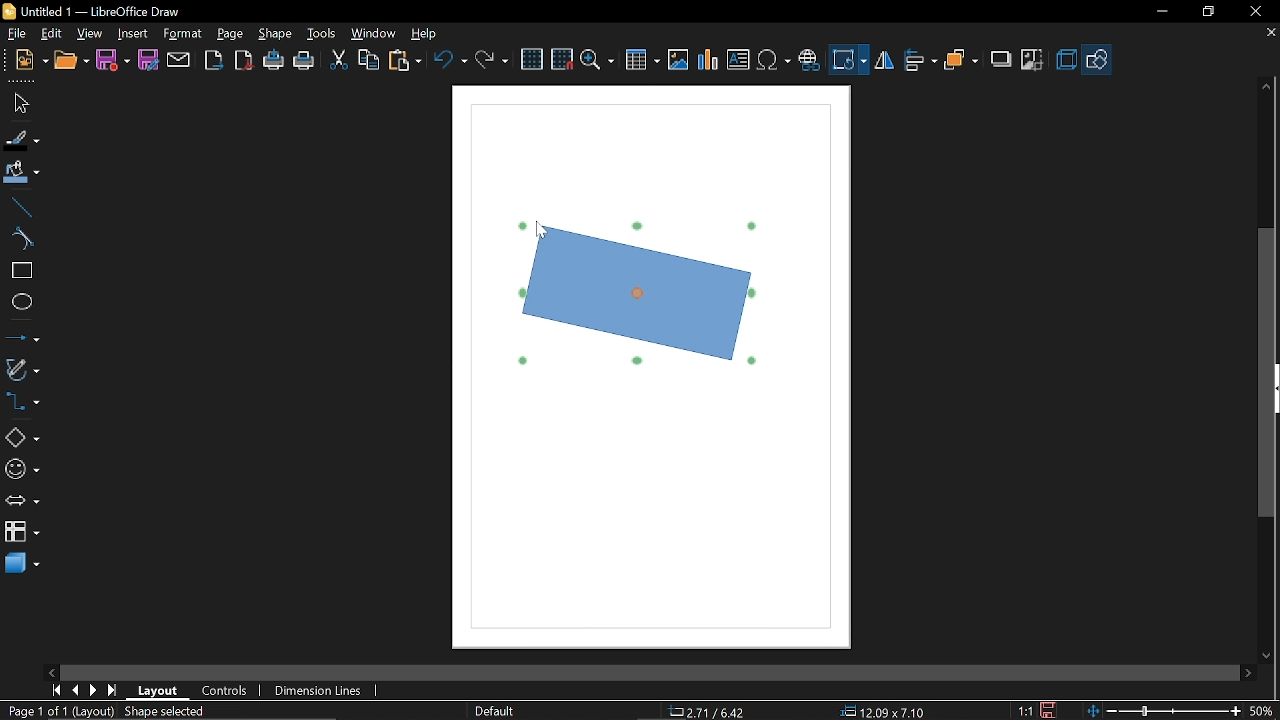  What do you see at coordinates (998, 60) in the screenshot?
I see `Shadow` at bounding box center [998, 60].